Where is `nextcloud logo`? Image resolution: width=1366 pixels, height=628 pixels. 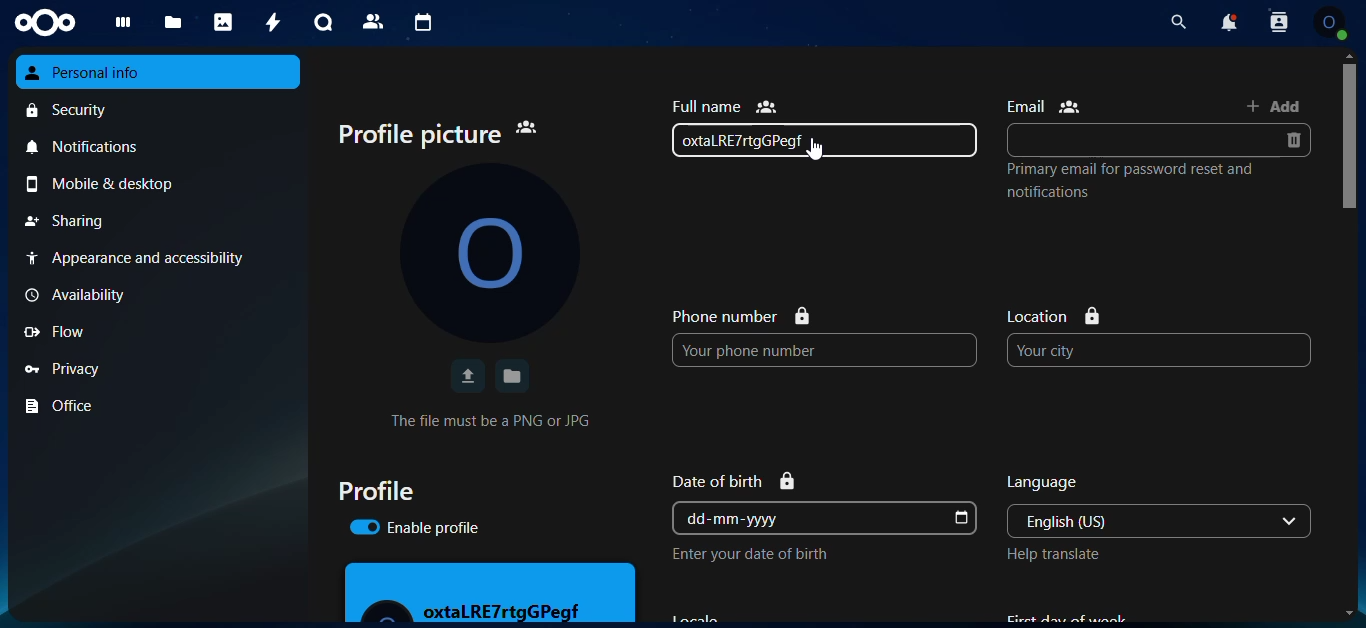
nextcloud logo is located at coordinates (45, 23).